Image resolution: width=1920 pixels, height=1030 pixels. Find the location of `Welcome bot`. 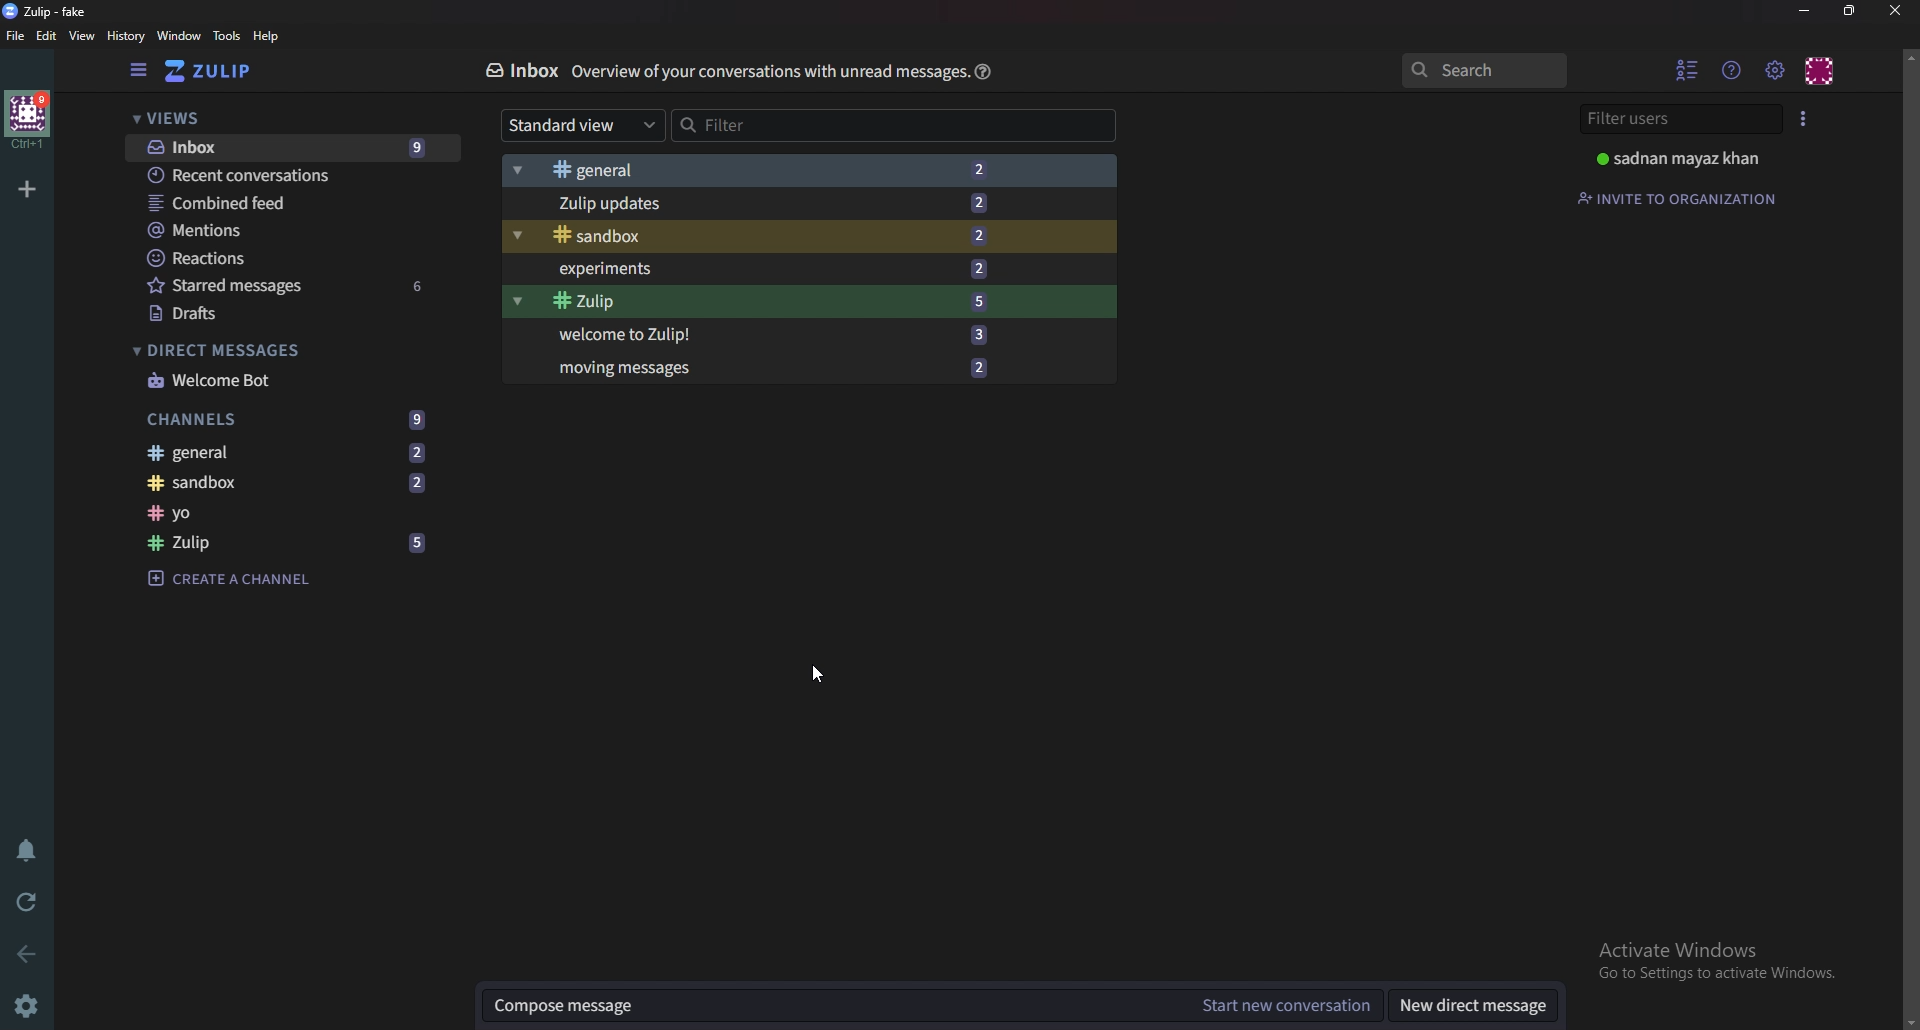

Welcome bot is located at coordinates (271, 381).